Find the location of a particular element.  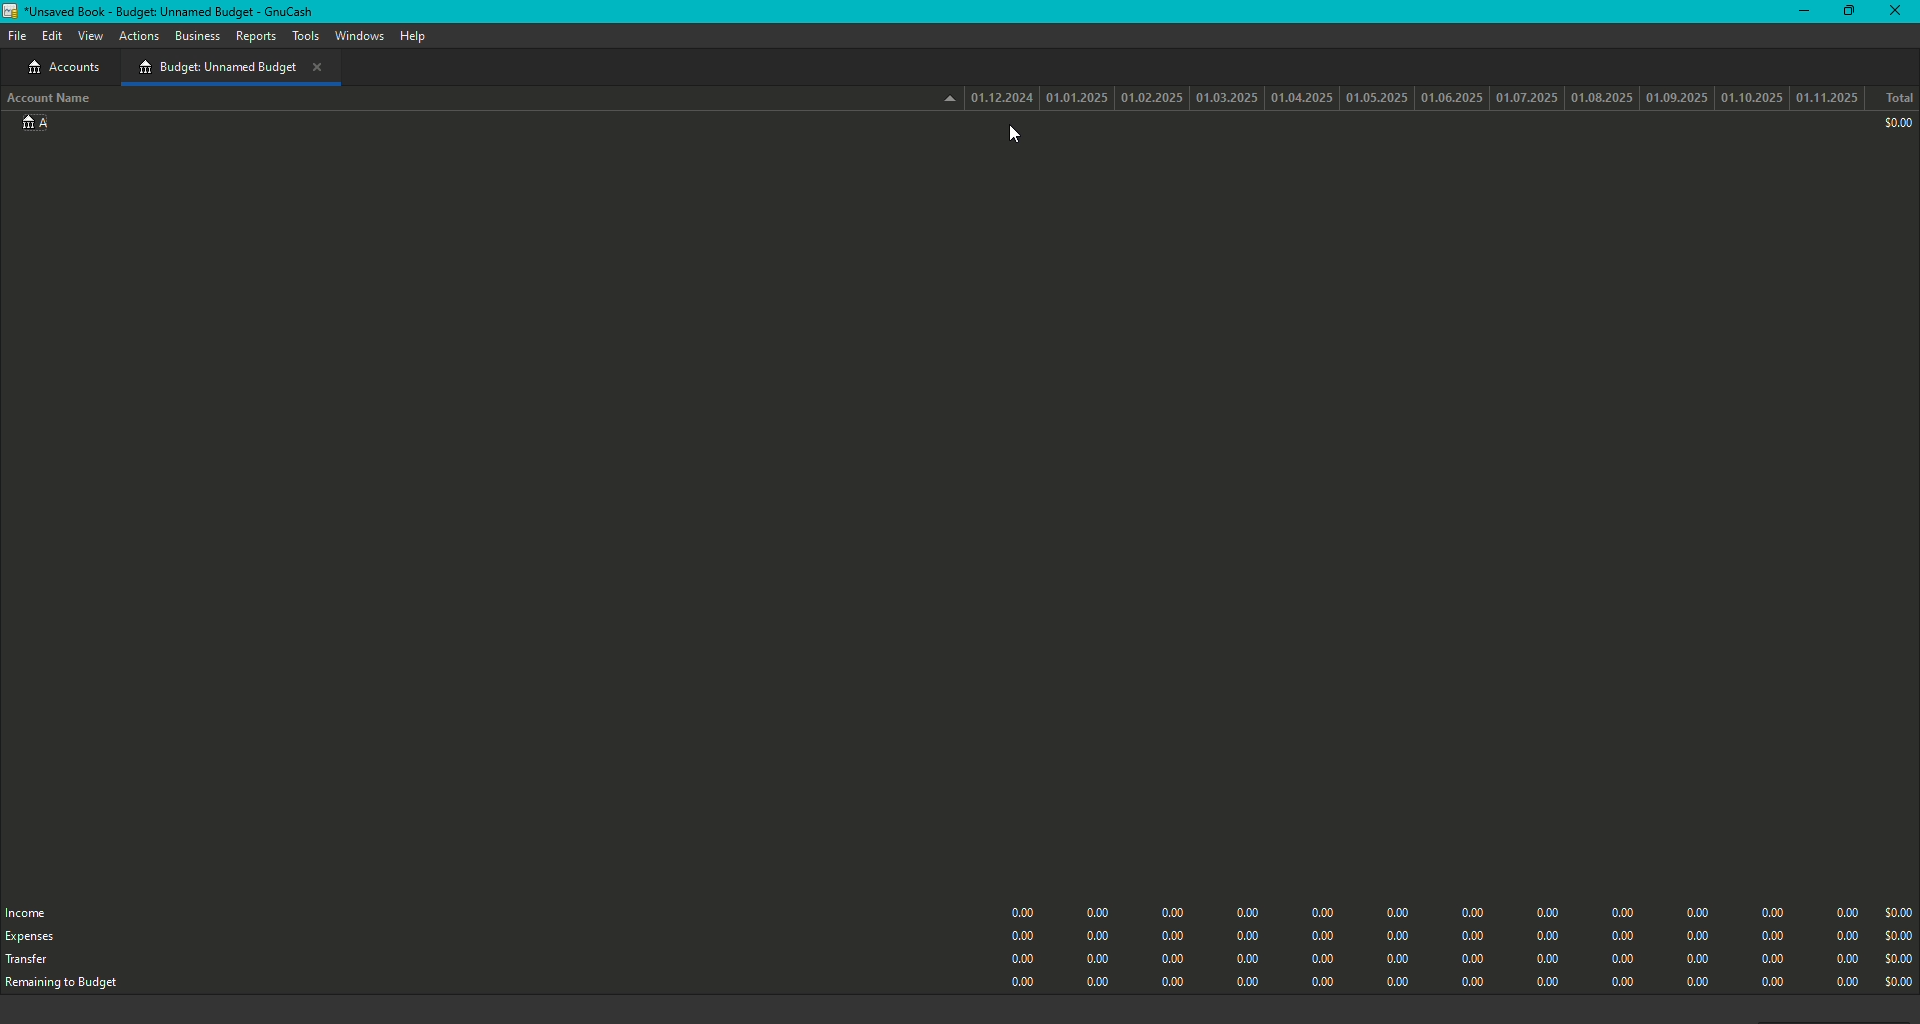

Remaining to Budget is located at coordinates (73, 985).